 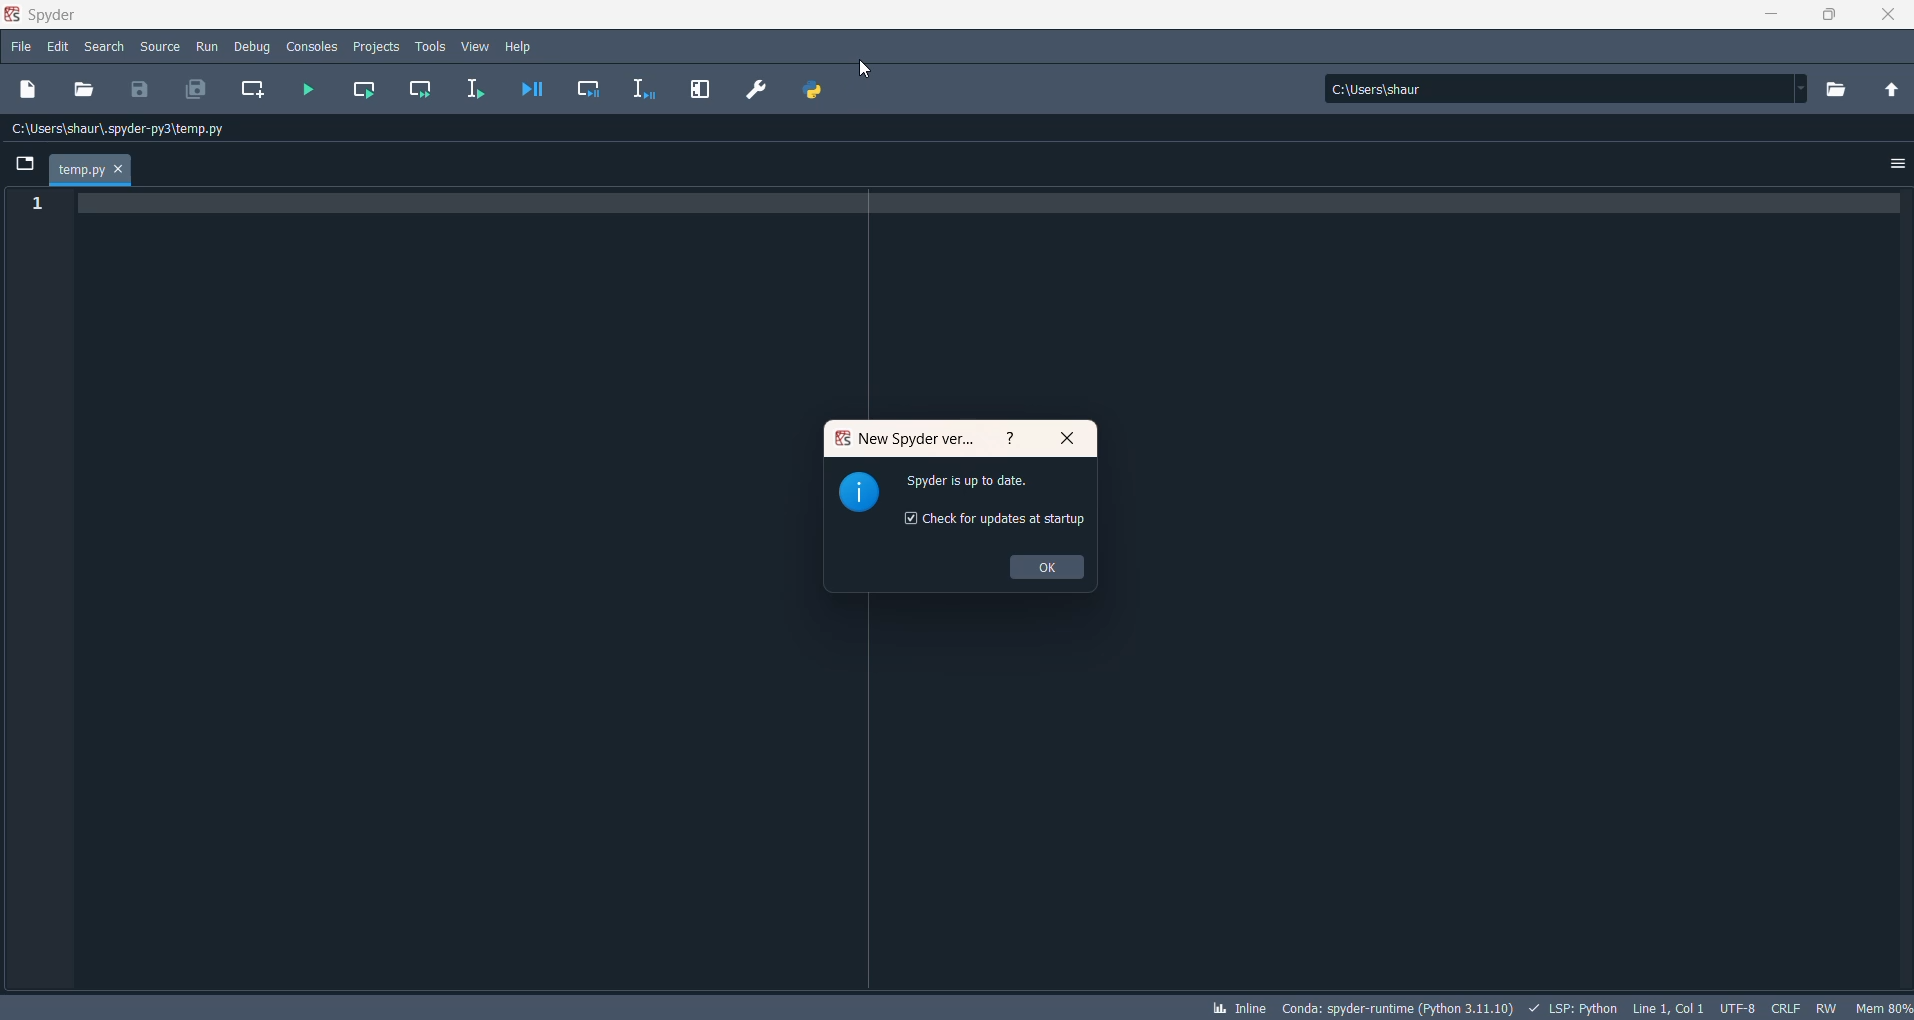 I want to click on PREFERENCES, so click(x=757, y=92).